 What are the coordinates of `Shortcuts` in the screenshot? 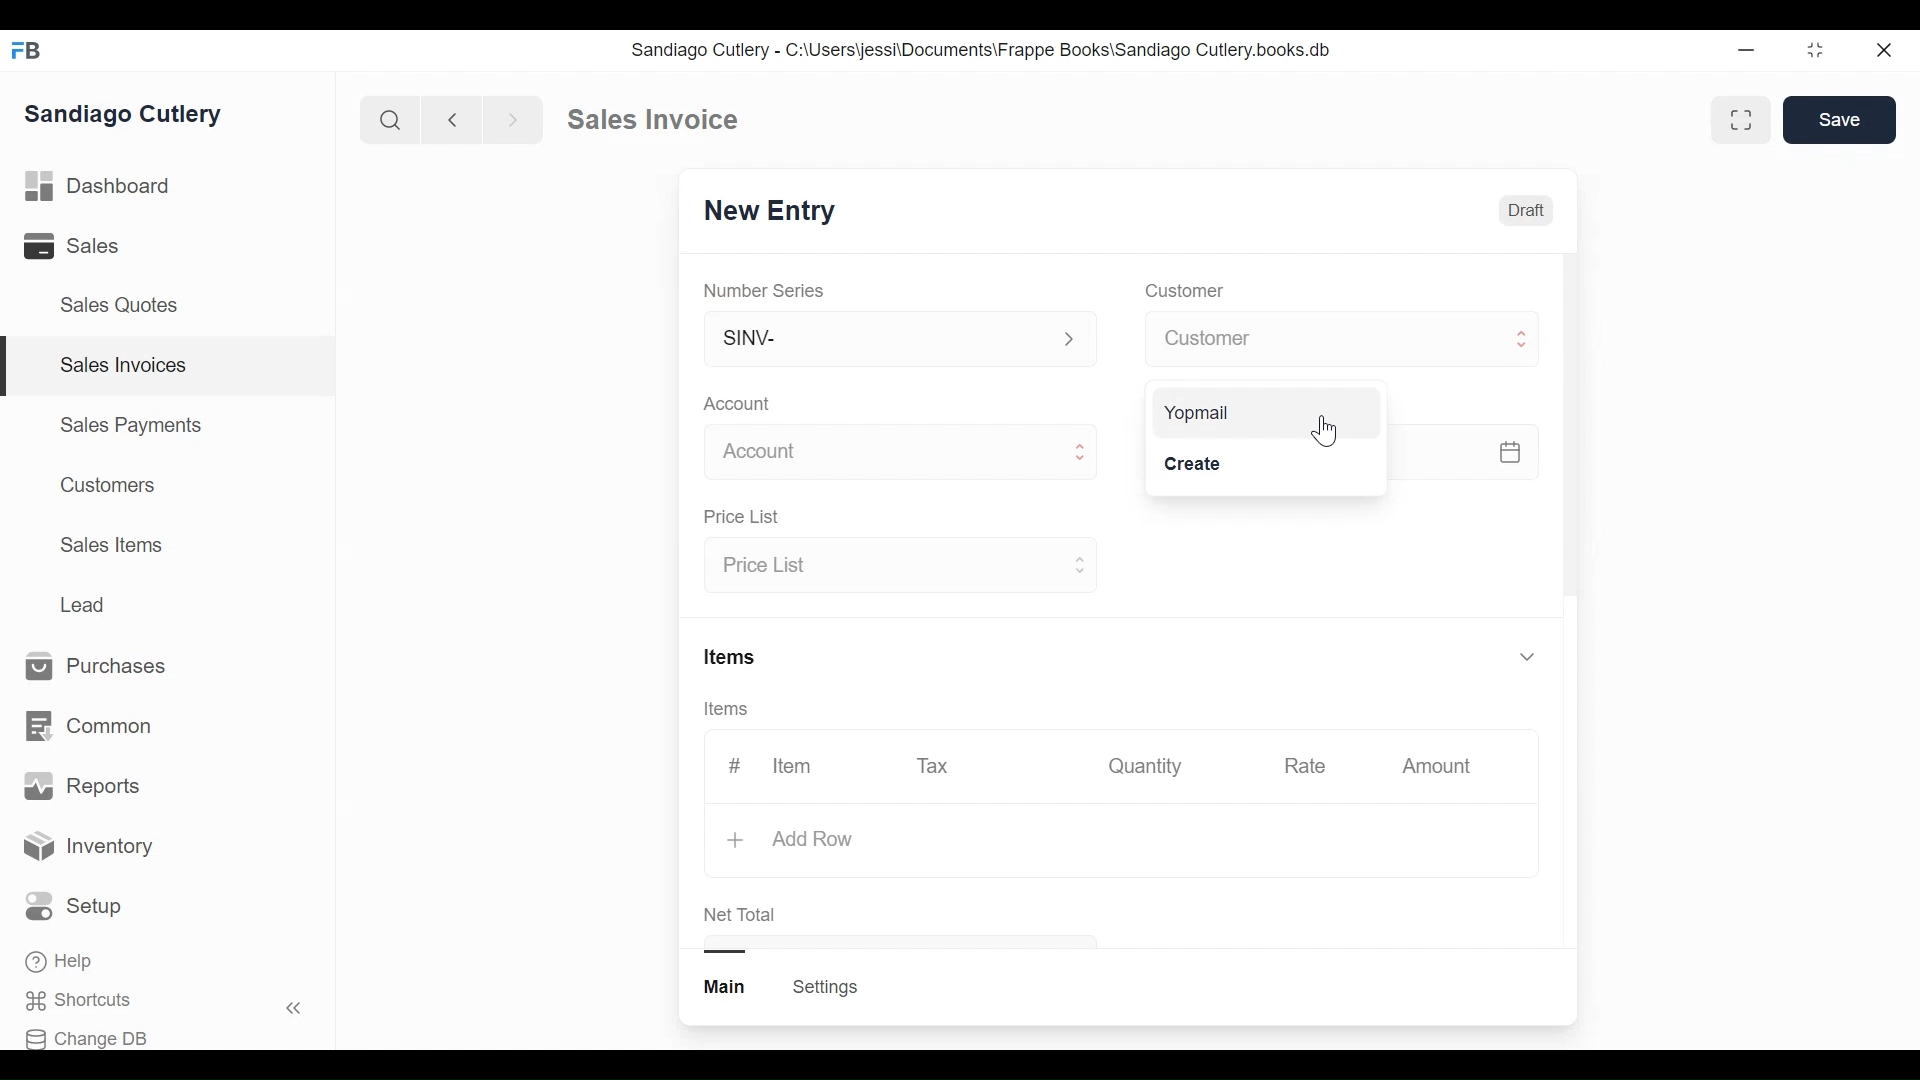 It's located at (86, 1001).